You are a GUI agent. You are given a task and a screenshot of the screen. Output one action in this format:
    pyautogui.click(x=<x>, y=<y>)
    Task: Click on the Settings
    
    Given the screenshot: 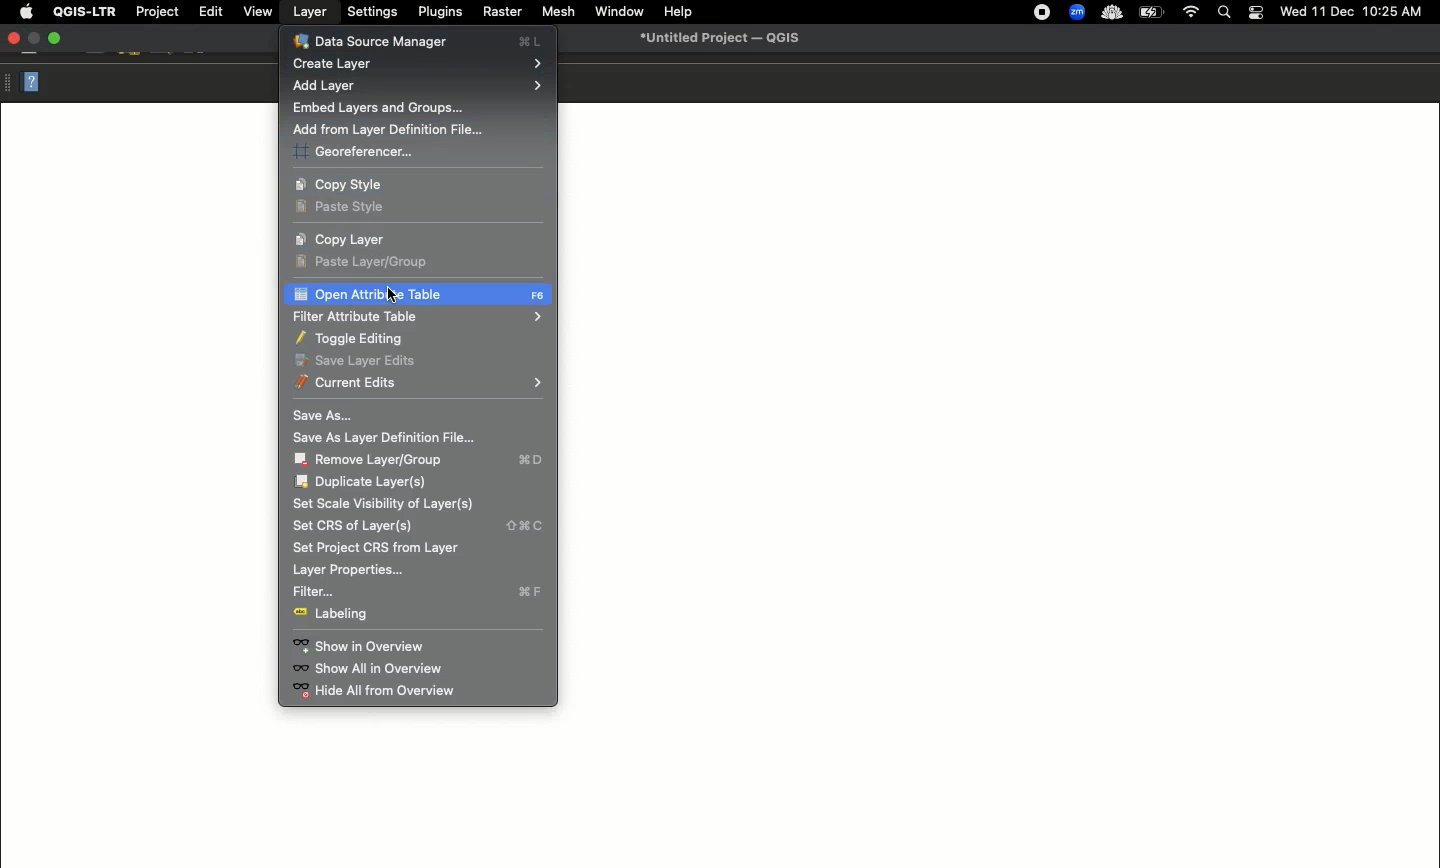 What is the action you would take?
    pyautogui.click(x=371, y=11)
    